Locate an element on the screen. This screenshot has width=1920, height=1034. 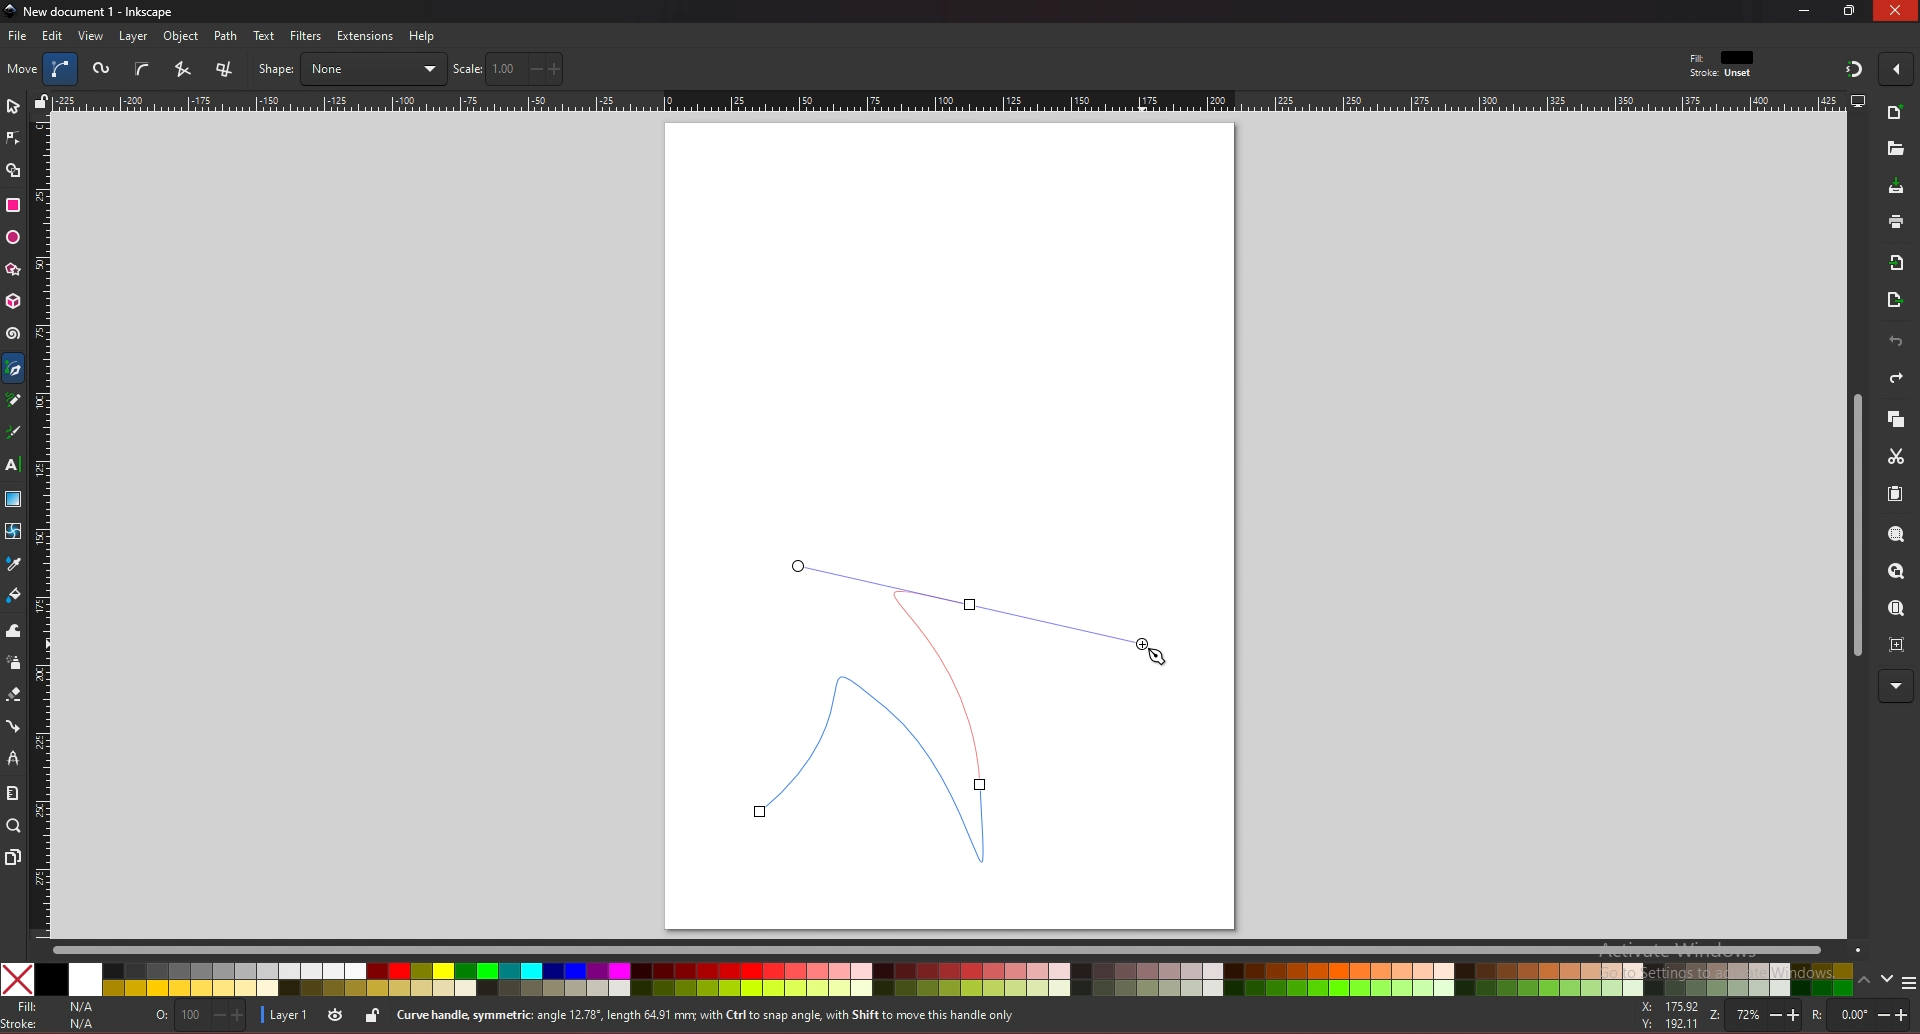
selector is located at coordinates (13, 106).